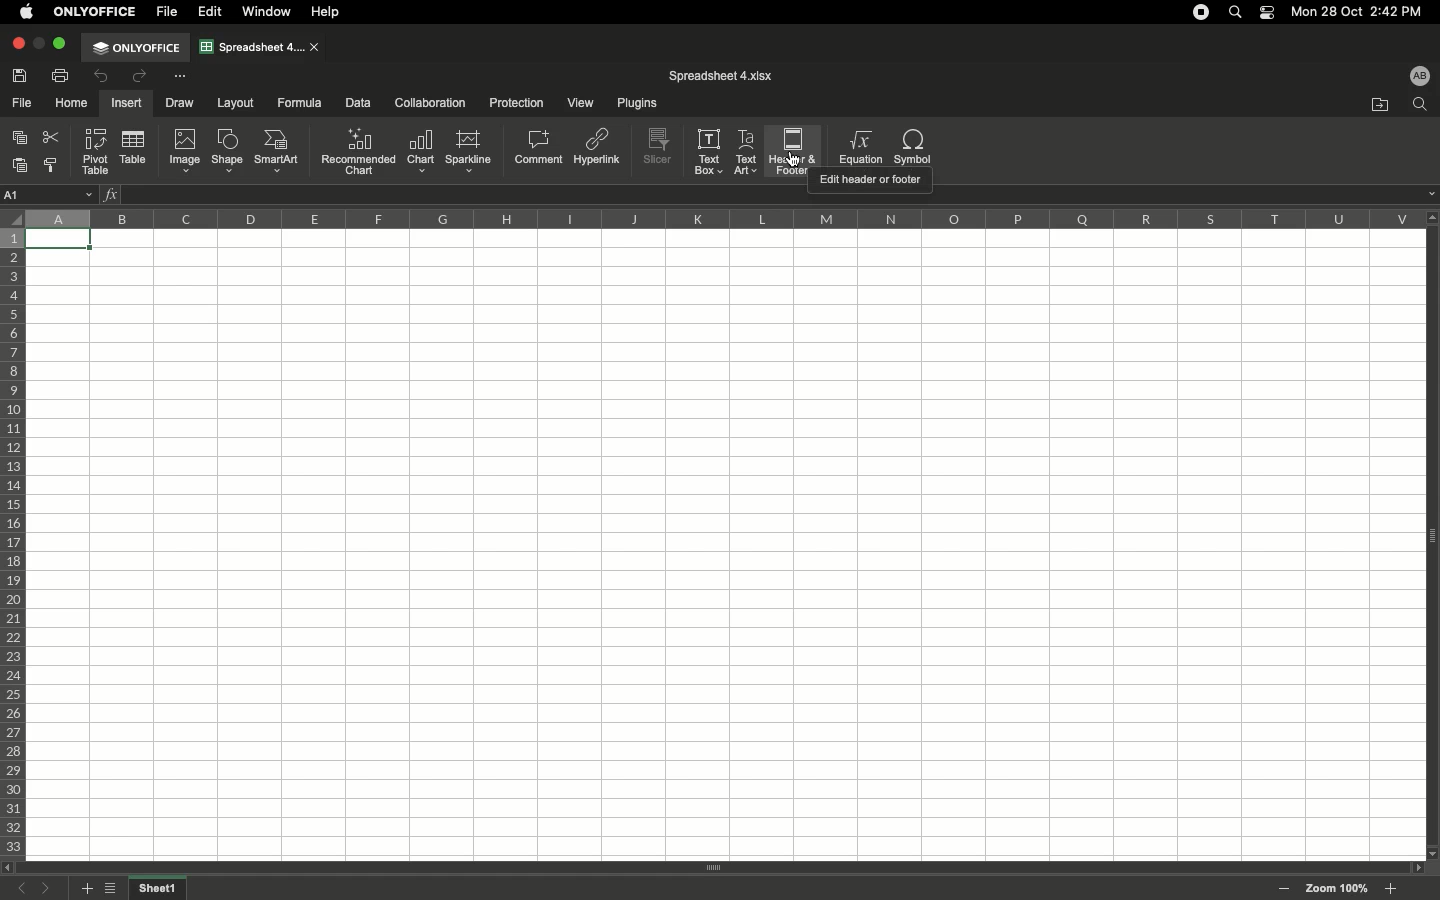  Describe the element at coordinates (14, 543) in the screenshot. I see `Row` at that location.